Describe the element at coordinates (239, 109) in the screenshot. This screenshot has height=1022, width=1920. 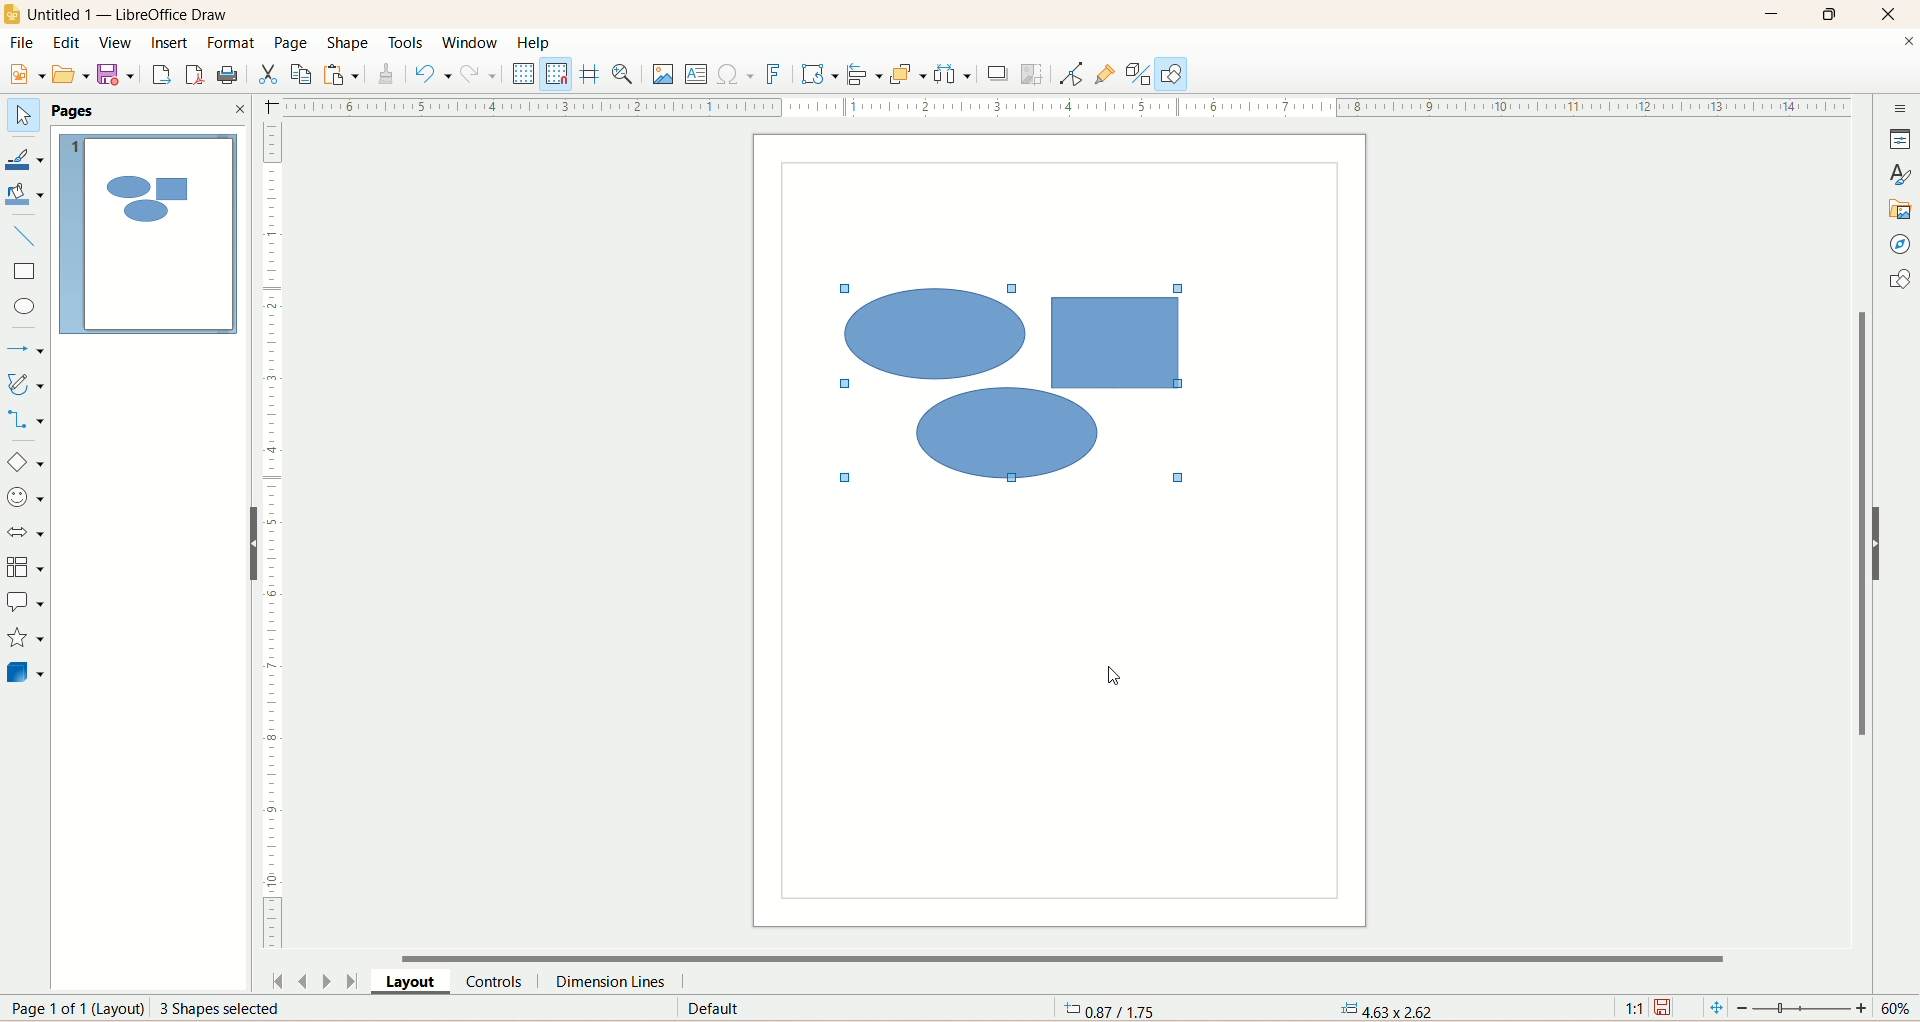
I see `close` at that location.